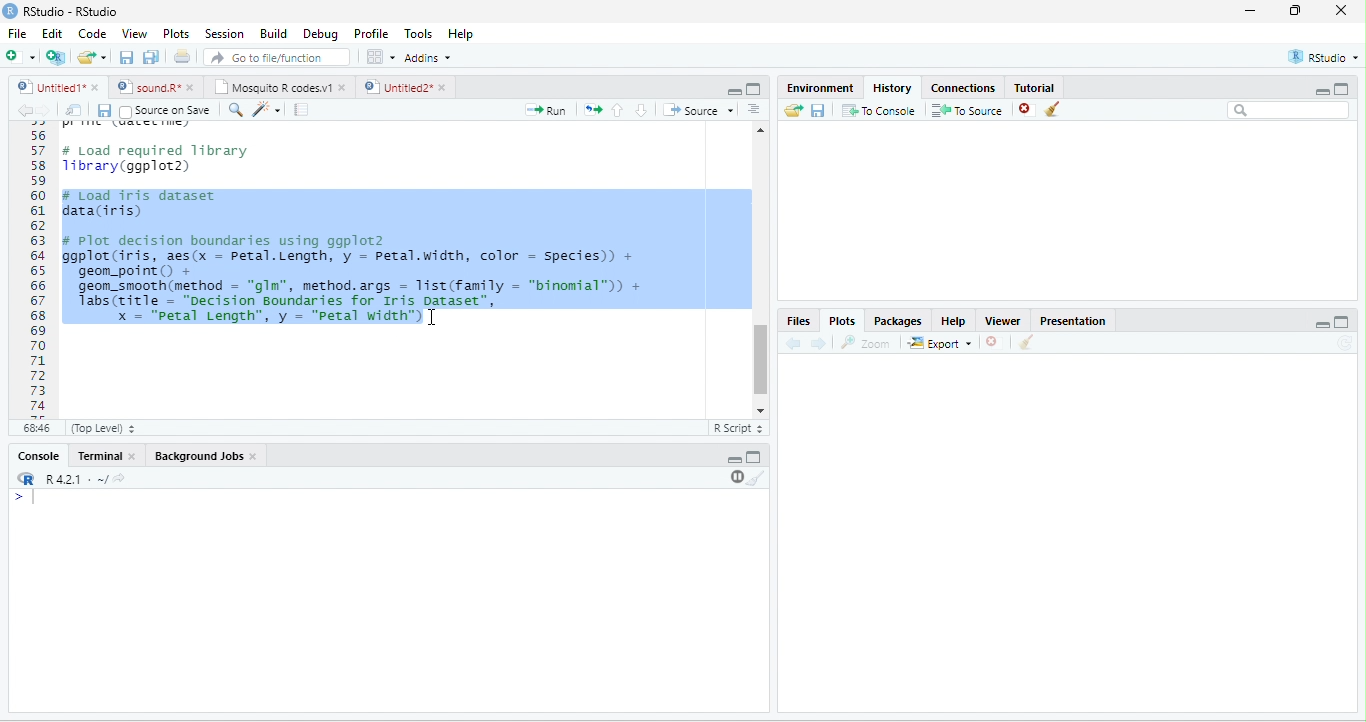 This screenshot has height=722, width=1366. Describe the element at coordinates (735, 460) in the screenshot. I see `minimize` at that location.